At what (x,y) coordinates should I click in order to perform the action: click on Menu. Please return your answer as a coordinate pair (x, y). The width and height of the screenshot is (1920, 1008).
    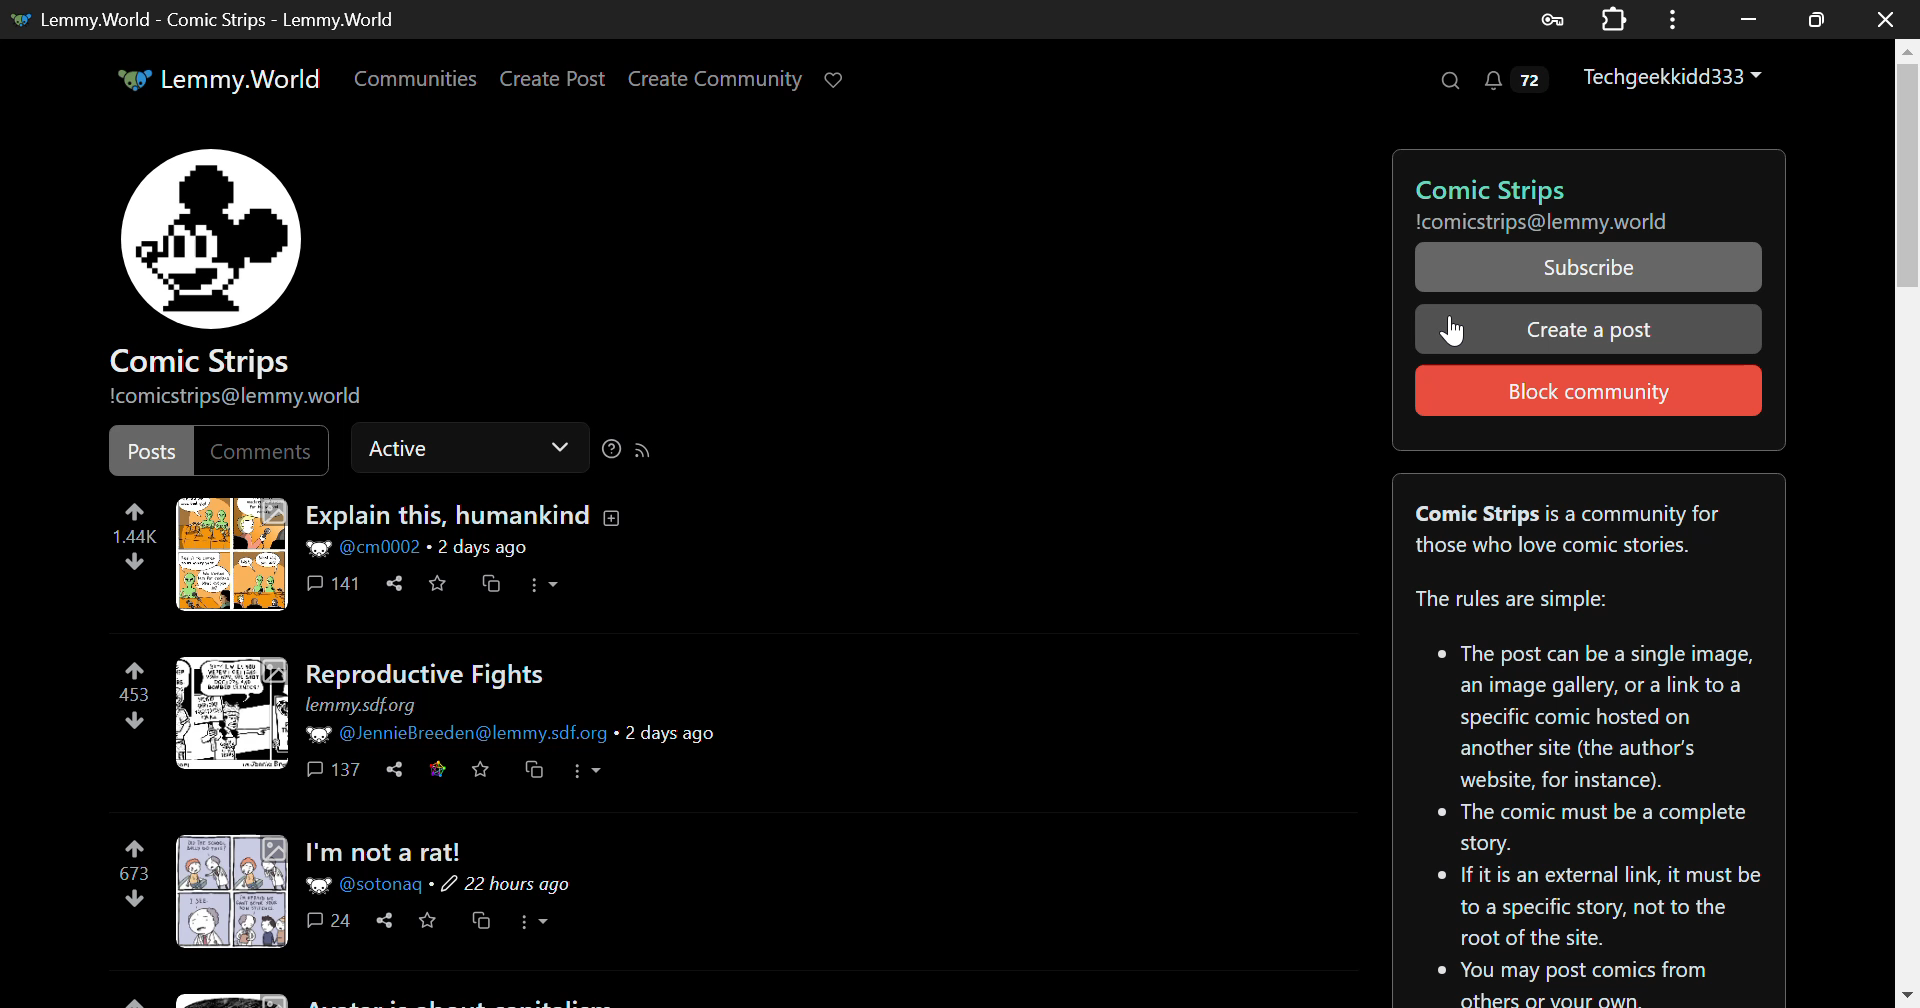
    Looking at the image, I should click on (1679, 18).